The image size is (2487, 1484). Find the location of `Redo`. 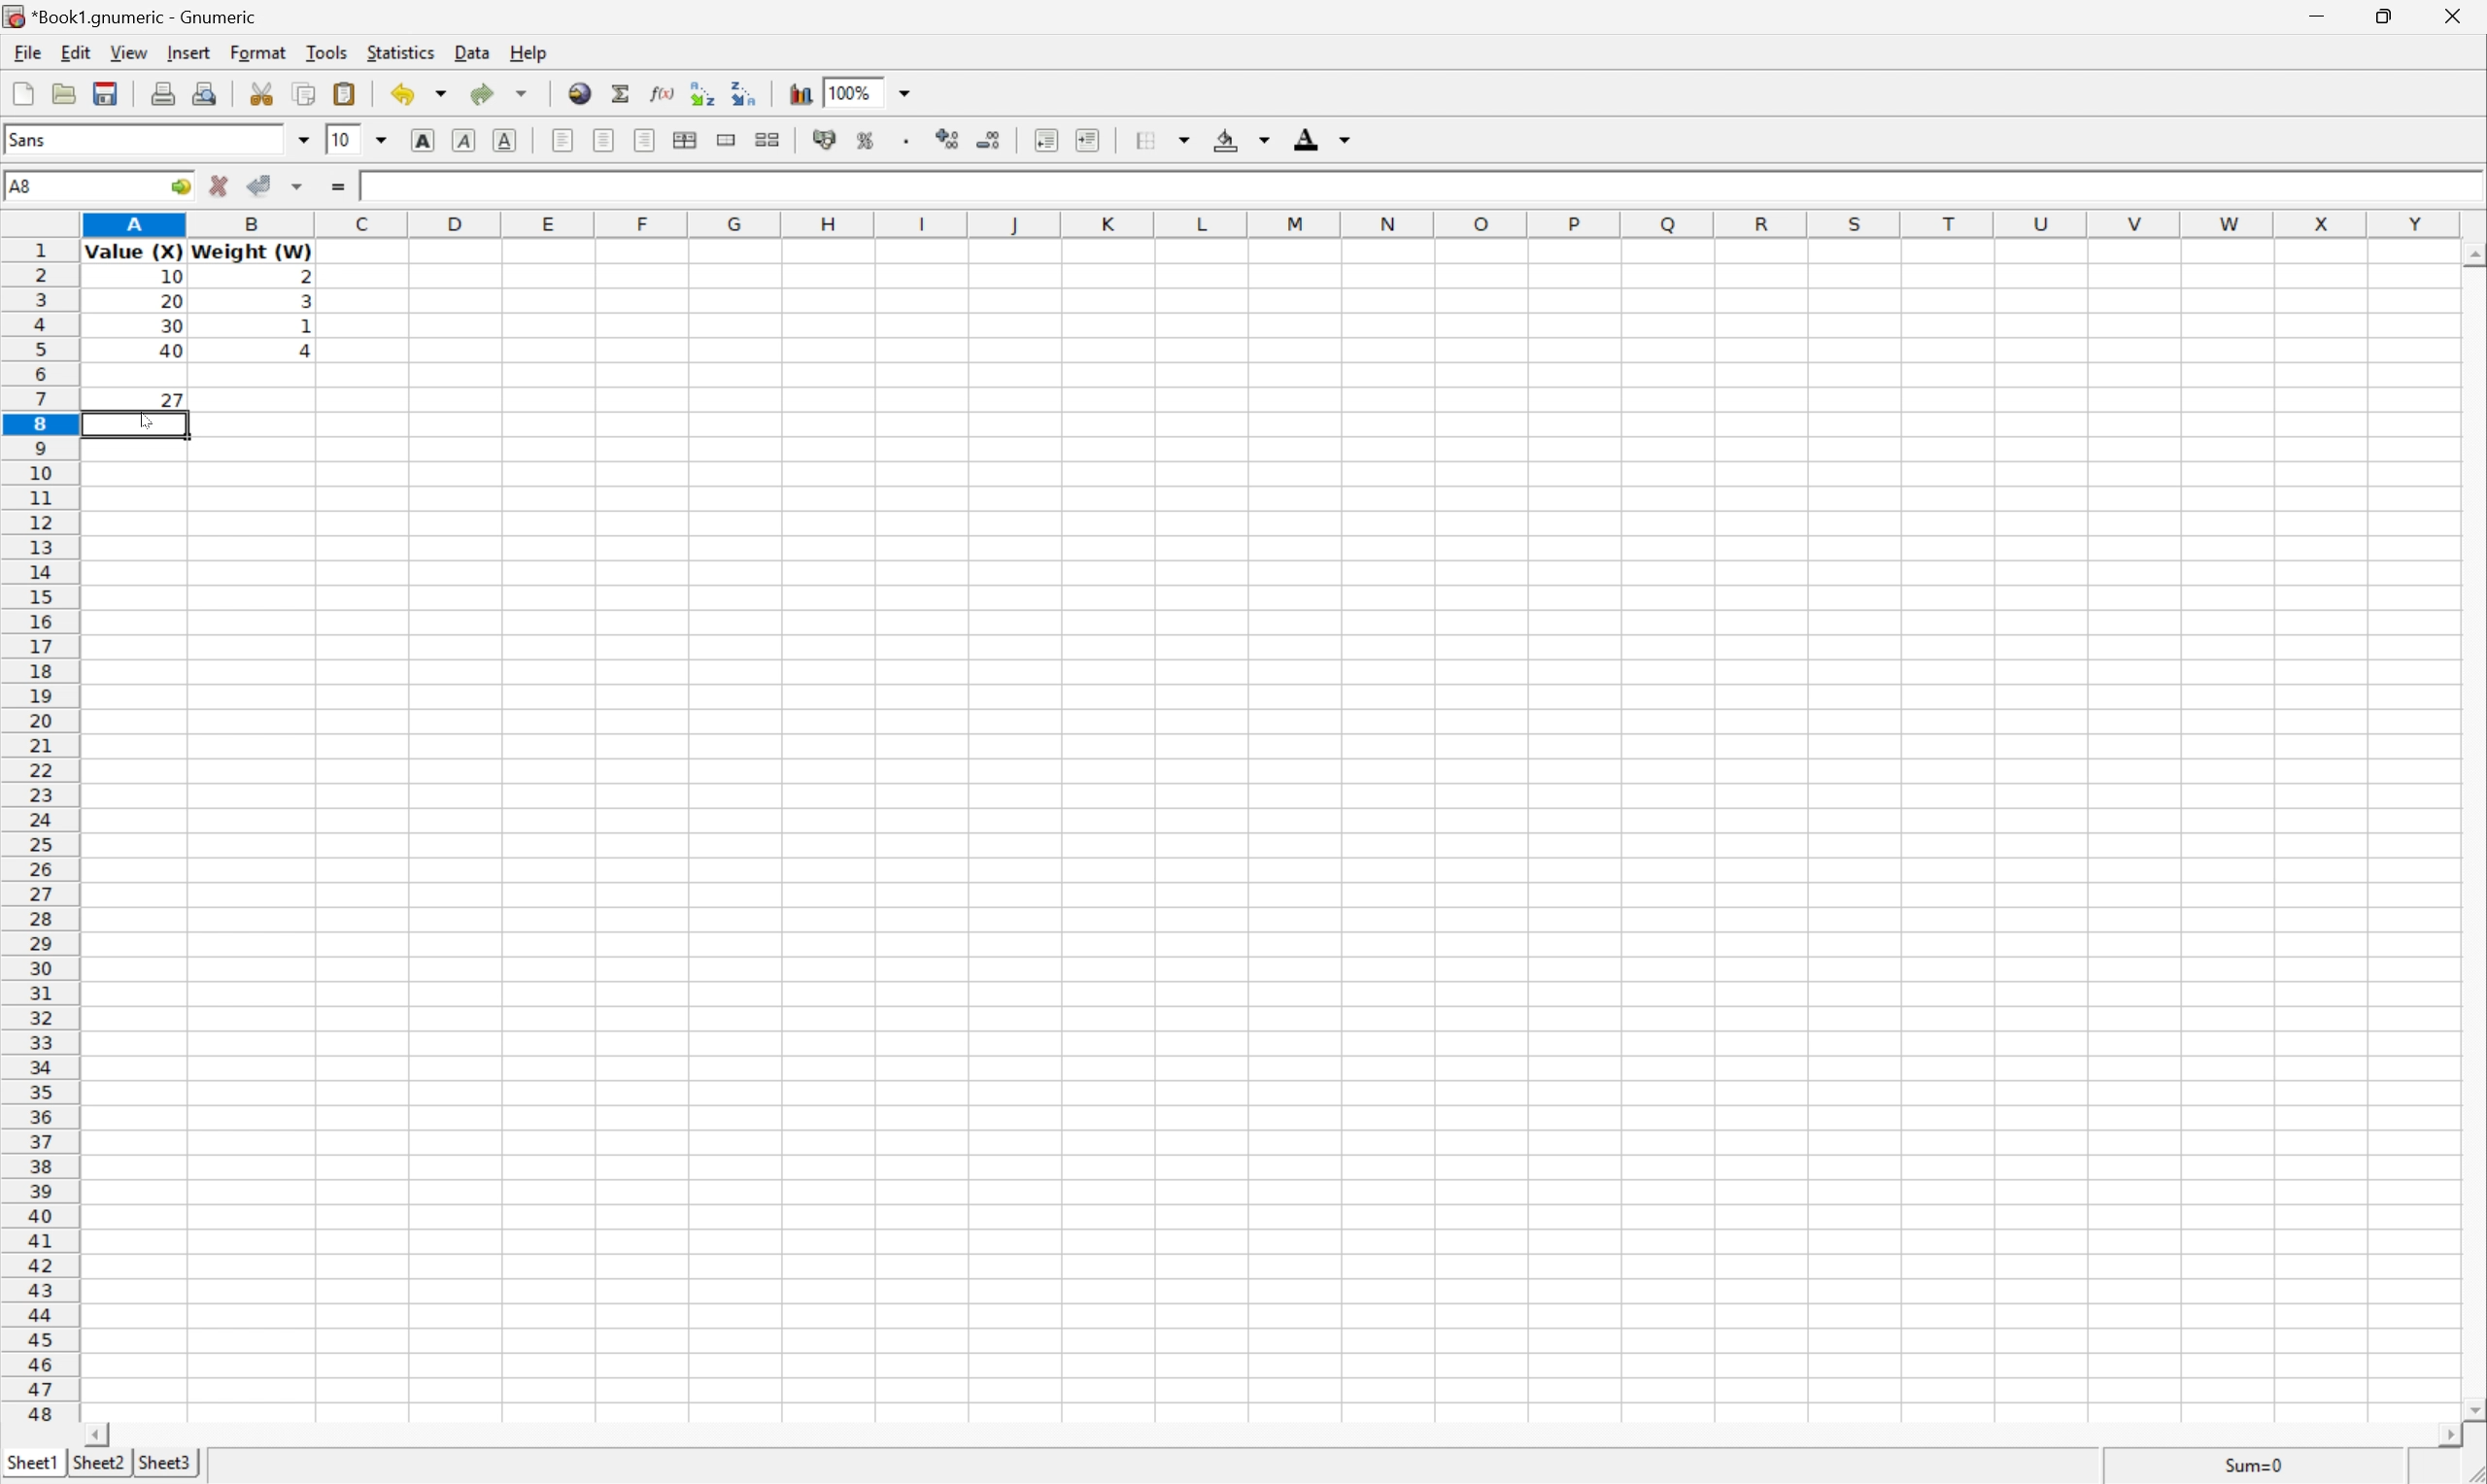

Redo is located at coordinates (501, 92).